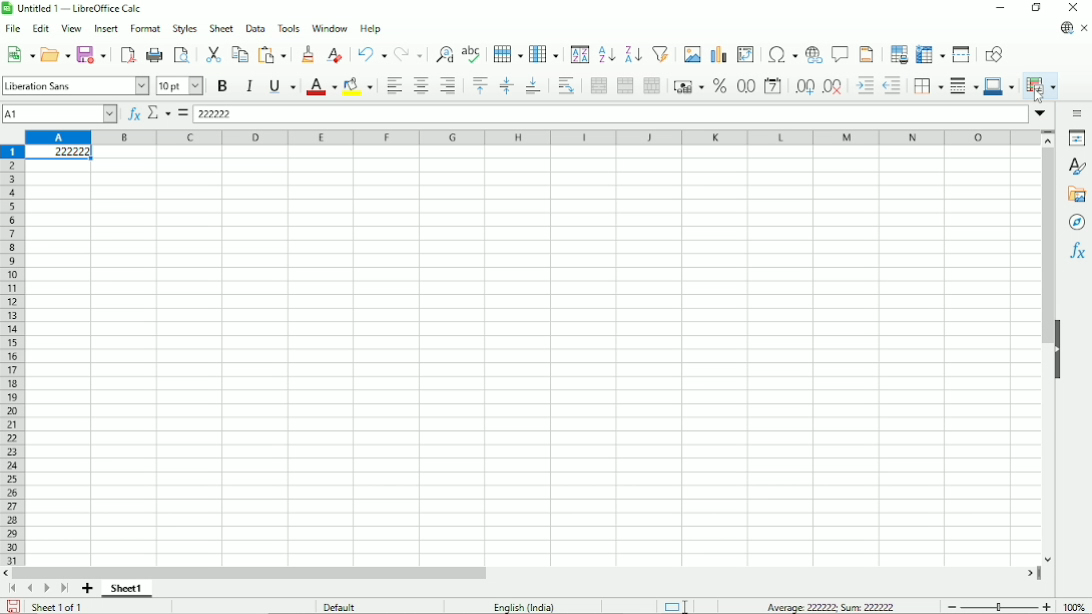 The width and height of the screenshot is (1092, 614). Describe the element at coordinates (282, 86) in the screenshot. I see `Underline` at that location.